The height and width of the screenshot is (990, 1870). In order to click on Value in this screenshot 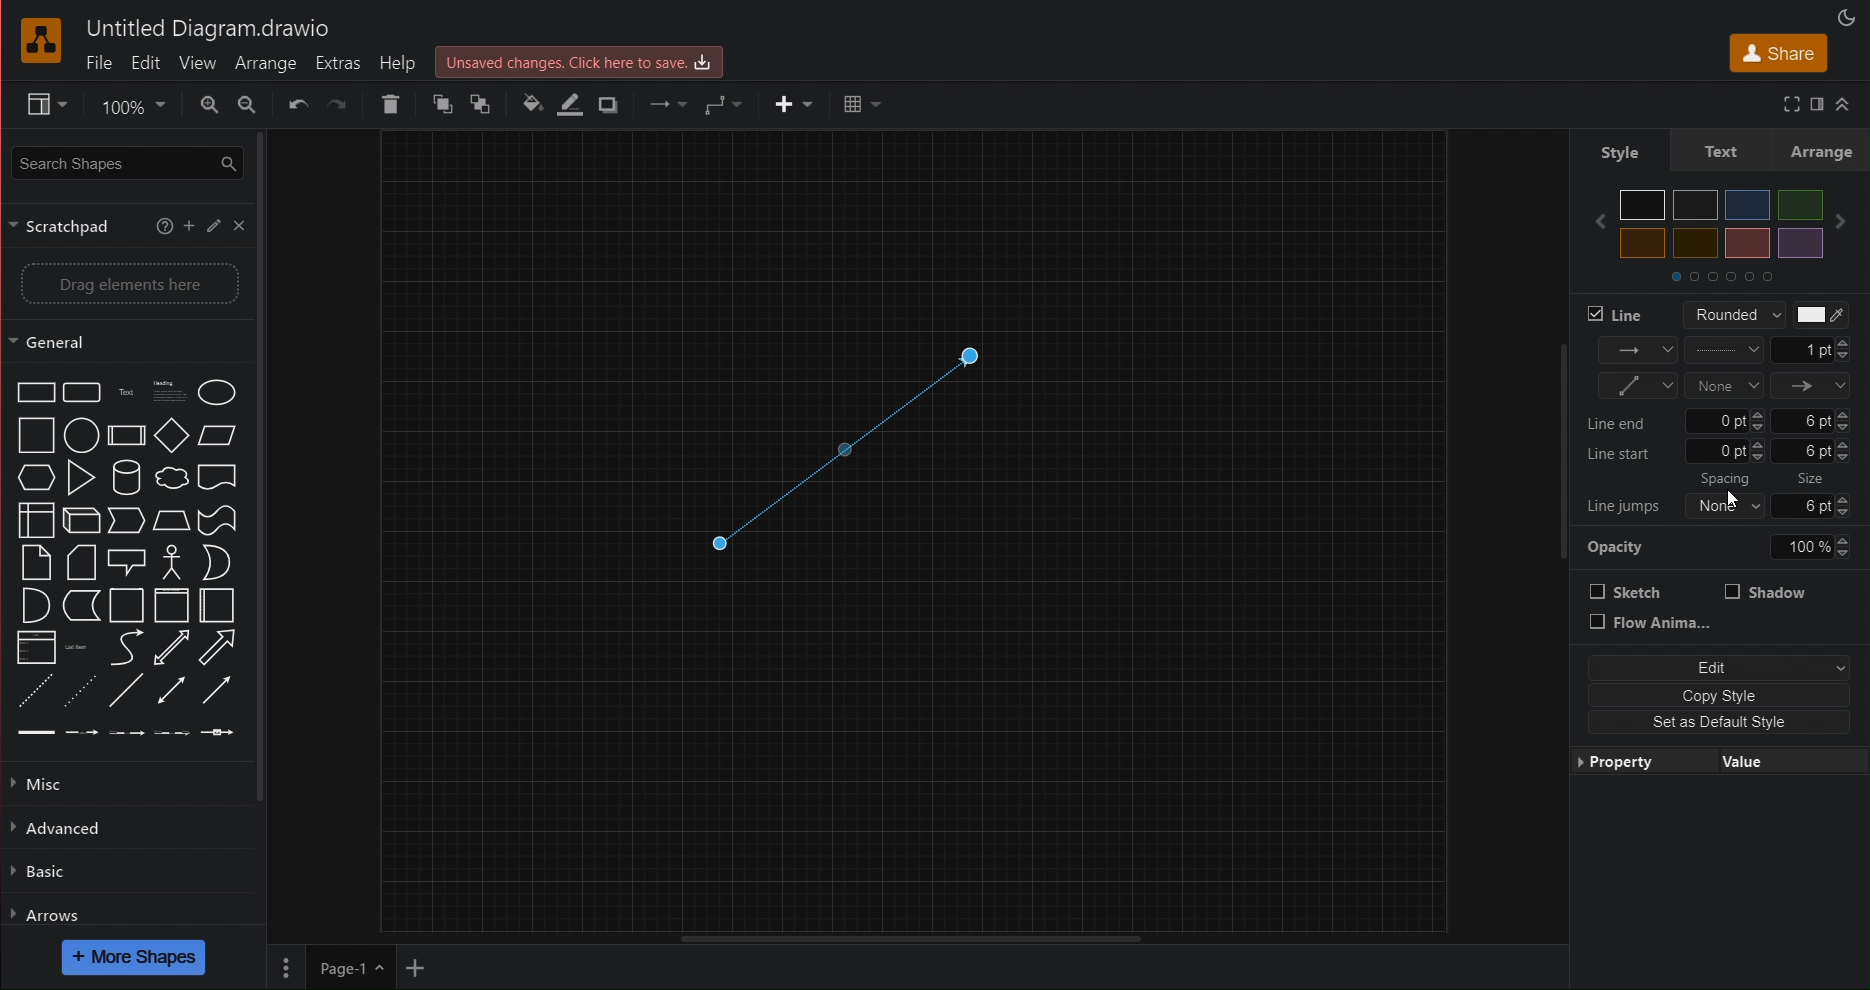, I will do `click(1751, 759)`.